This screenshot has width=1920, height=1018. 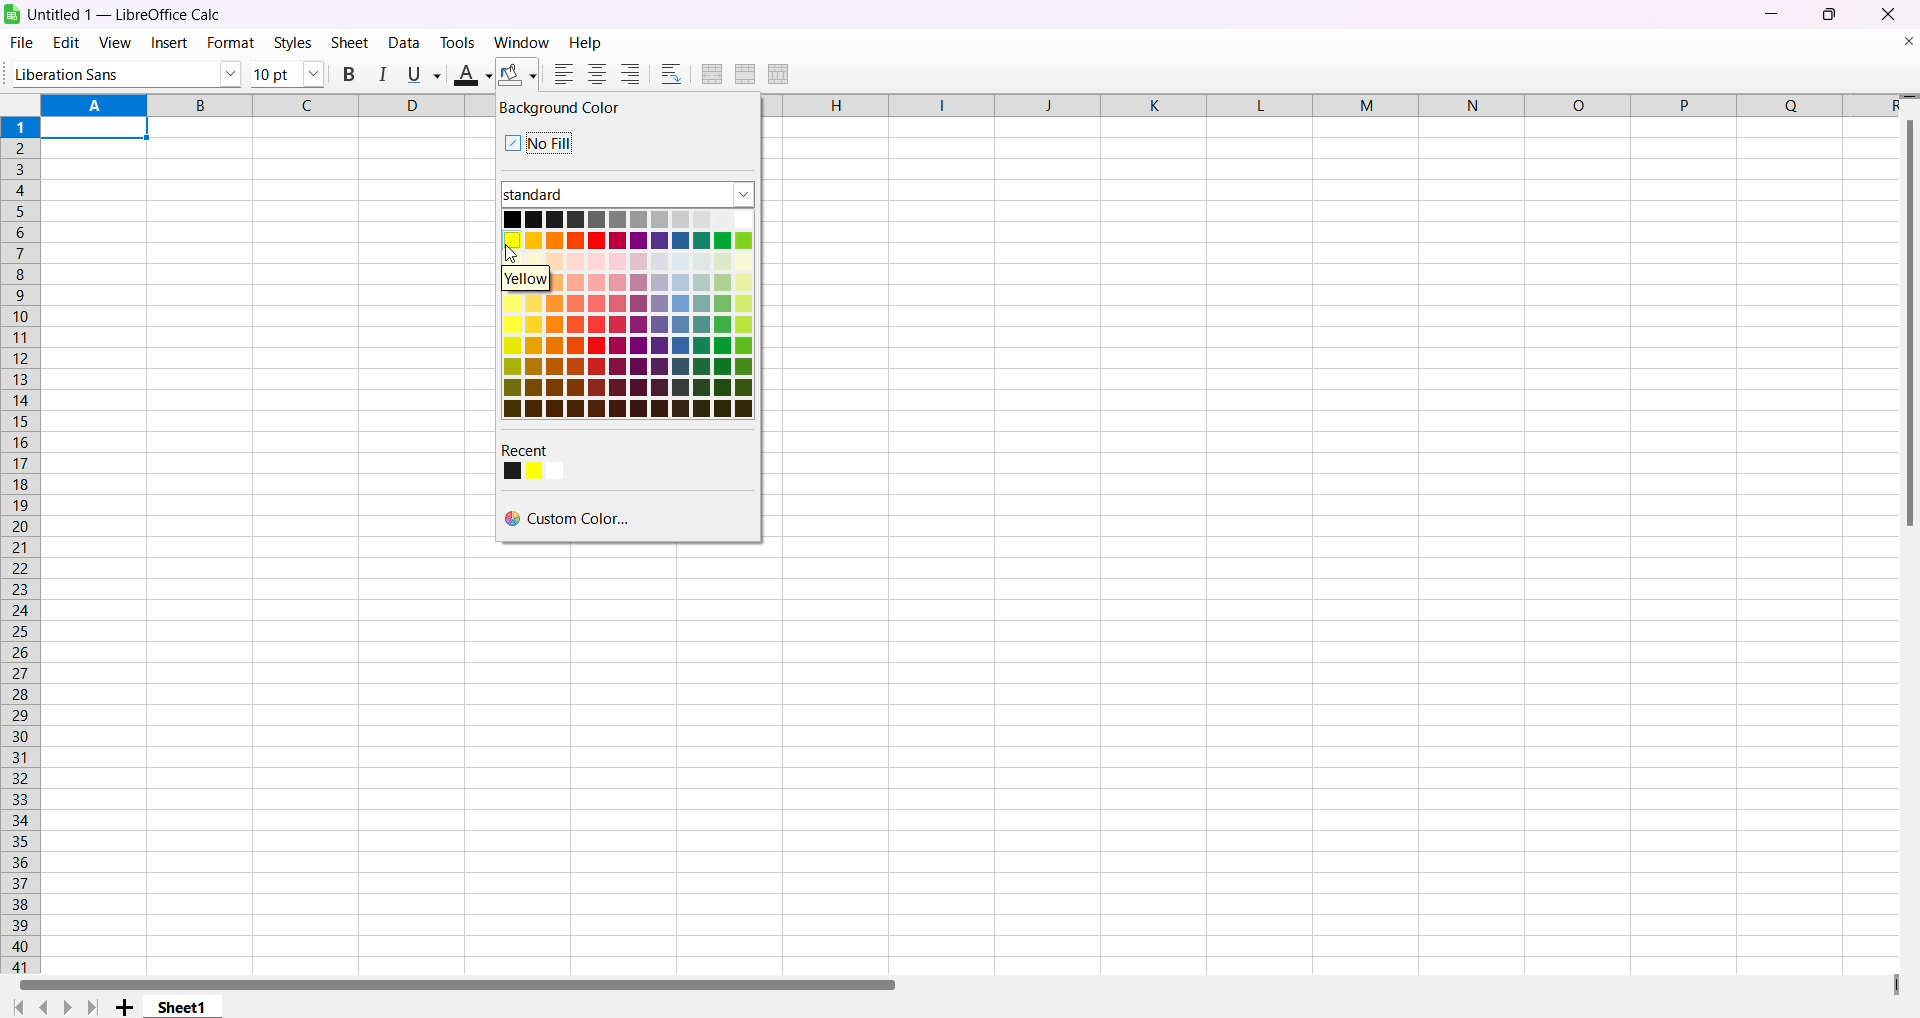 I want to click on insert, so click(x=167, y=44).